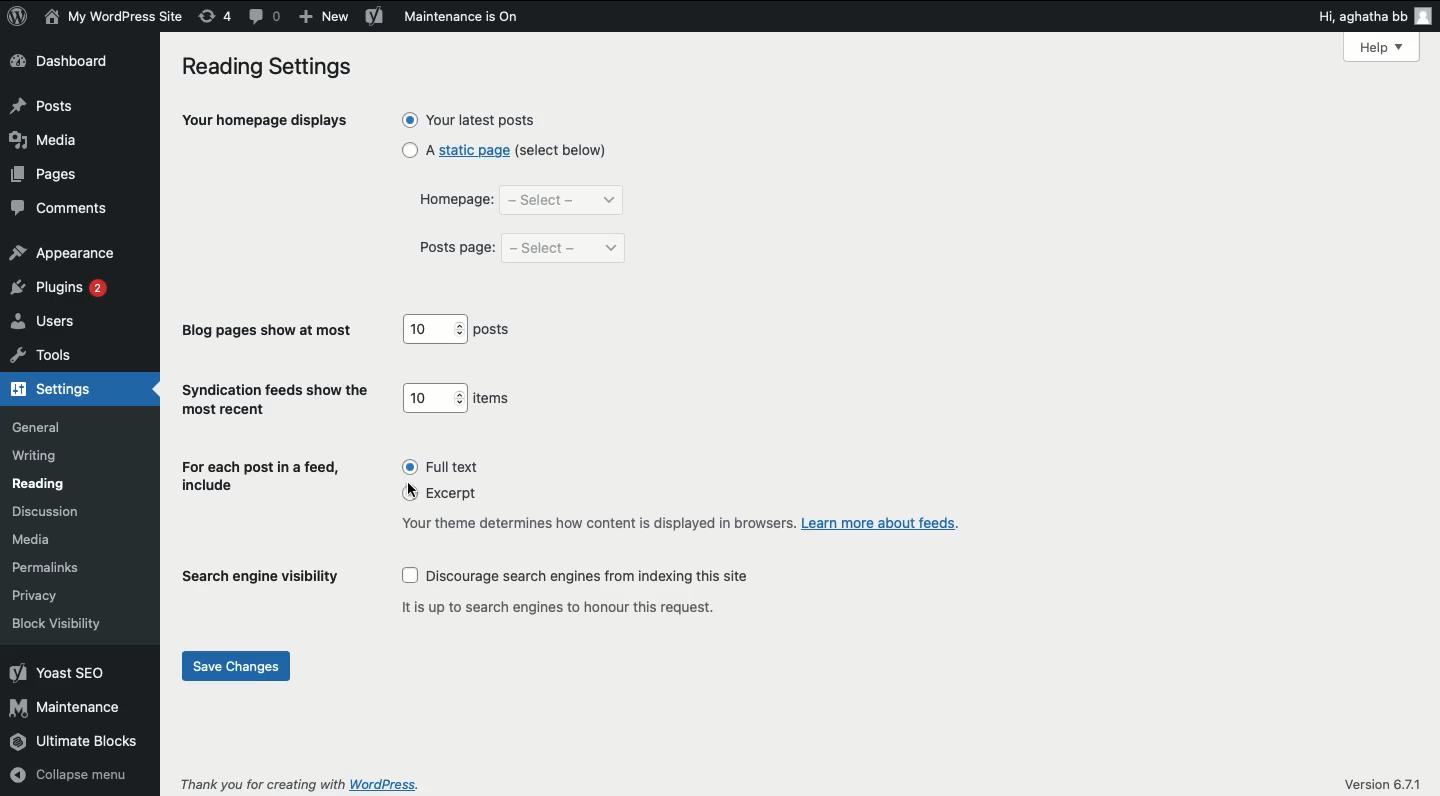  Describe the element at coordinates (268, 577) in the screenshot. I see `search engine visibility ` at that location.